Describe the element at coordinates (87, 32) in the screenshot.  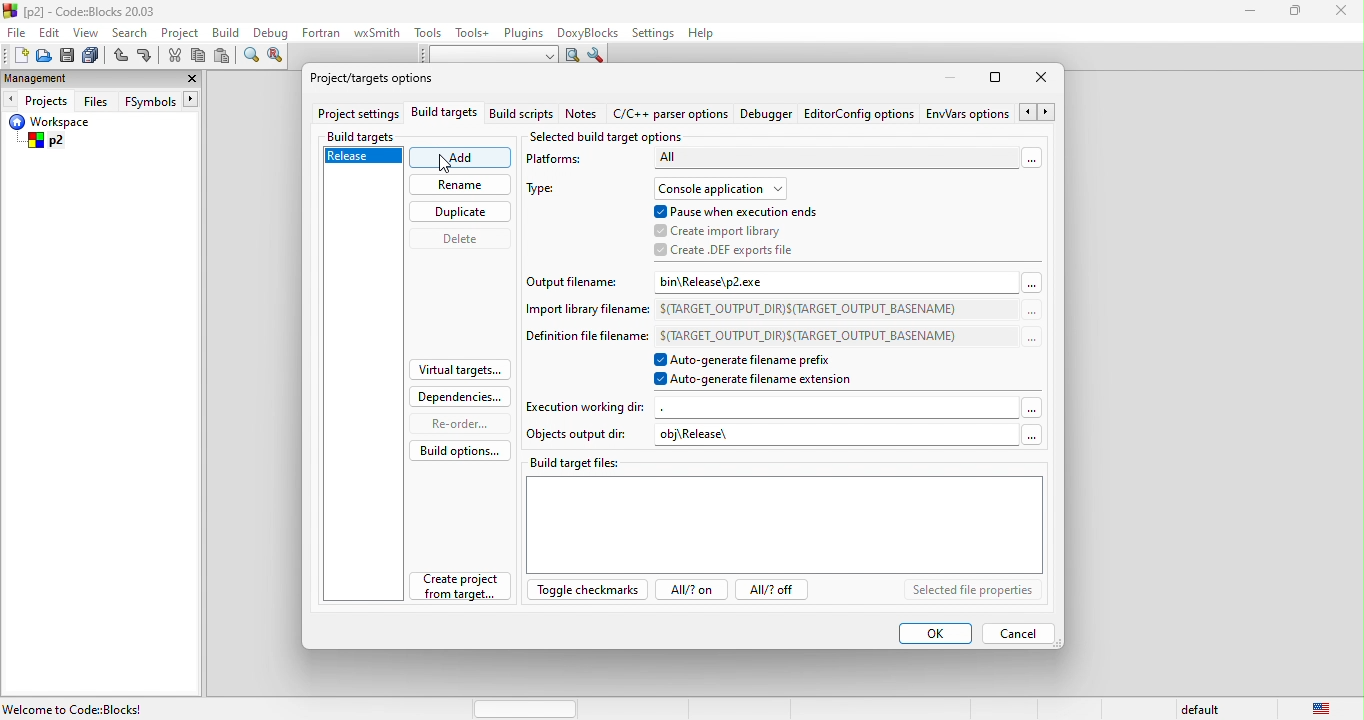
I see `view` at that location.